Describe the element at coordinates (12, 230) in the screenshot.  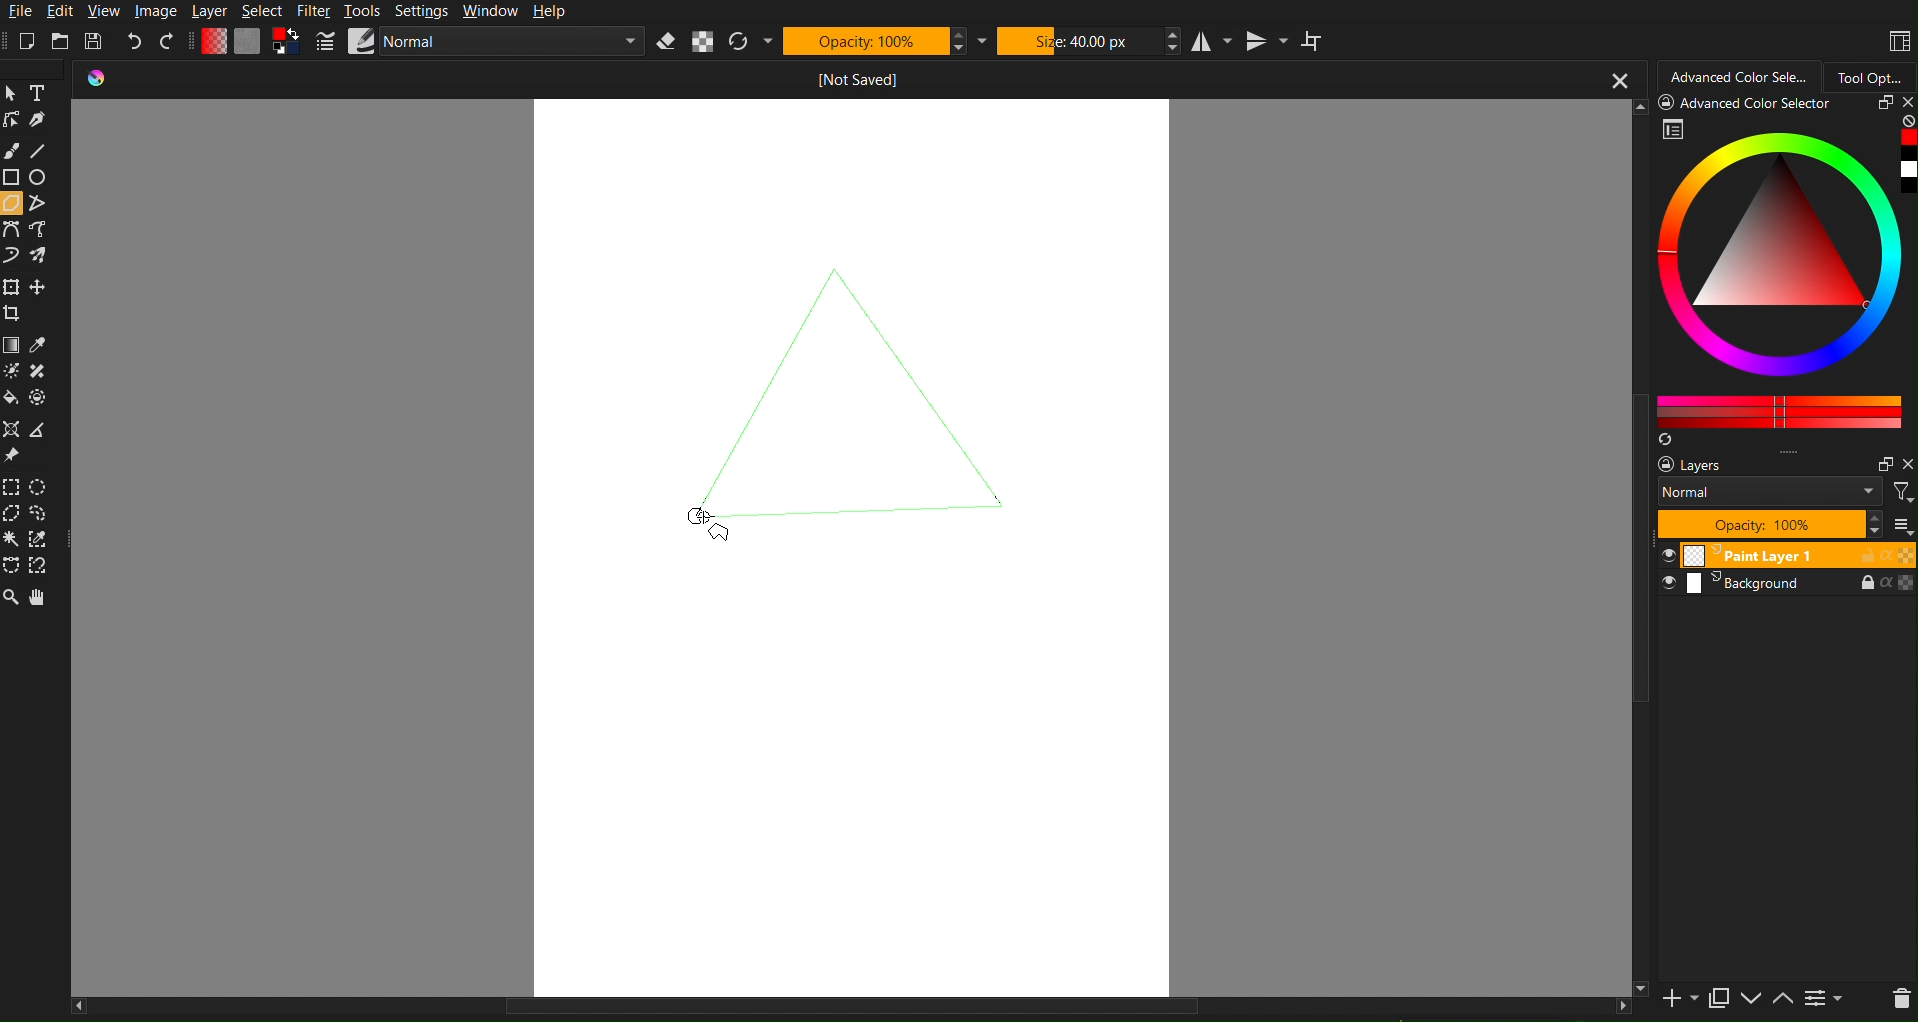
I see `bezier Curve Tools` at that location.